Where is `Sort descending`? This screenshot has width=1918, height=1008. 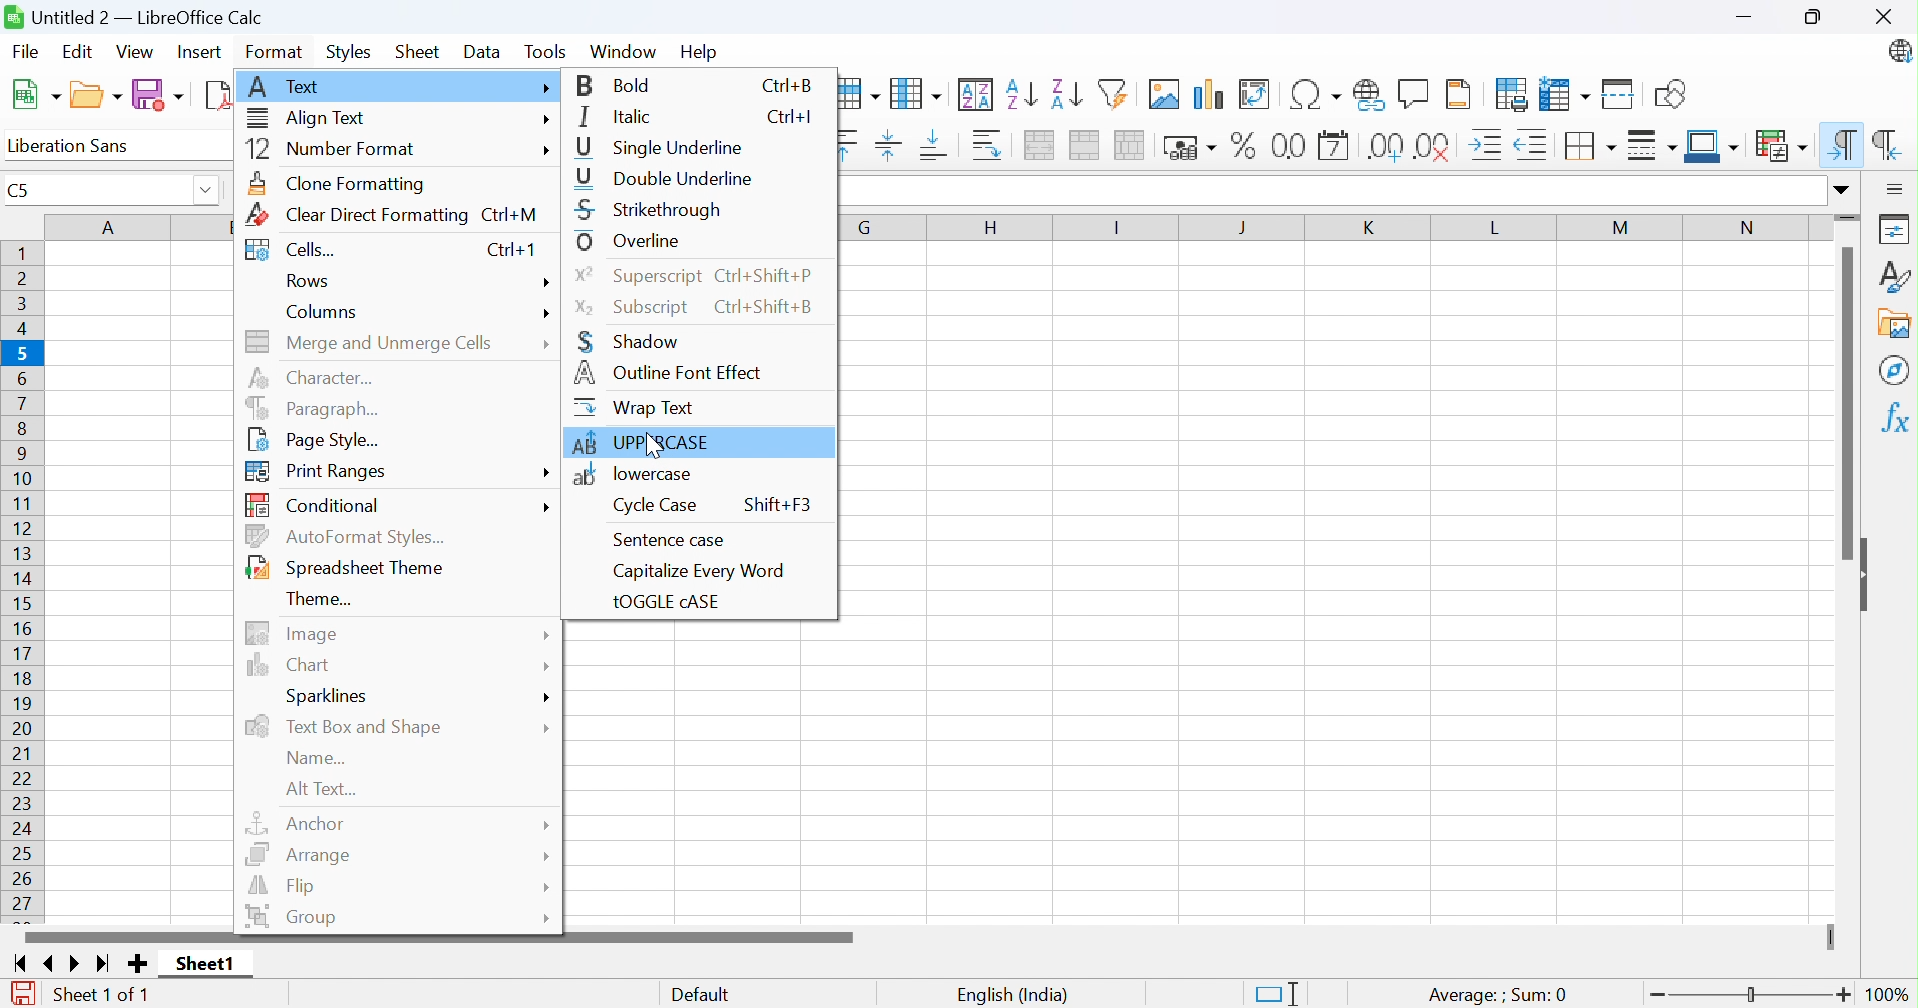 Sort descending is located at coordinates (1066, 94).